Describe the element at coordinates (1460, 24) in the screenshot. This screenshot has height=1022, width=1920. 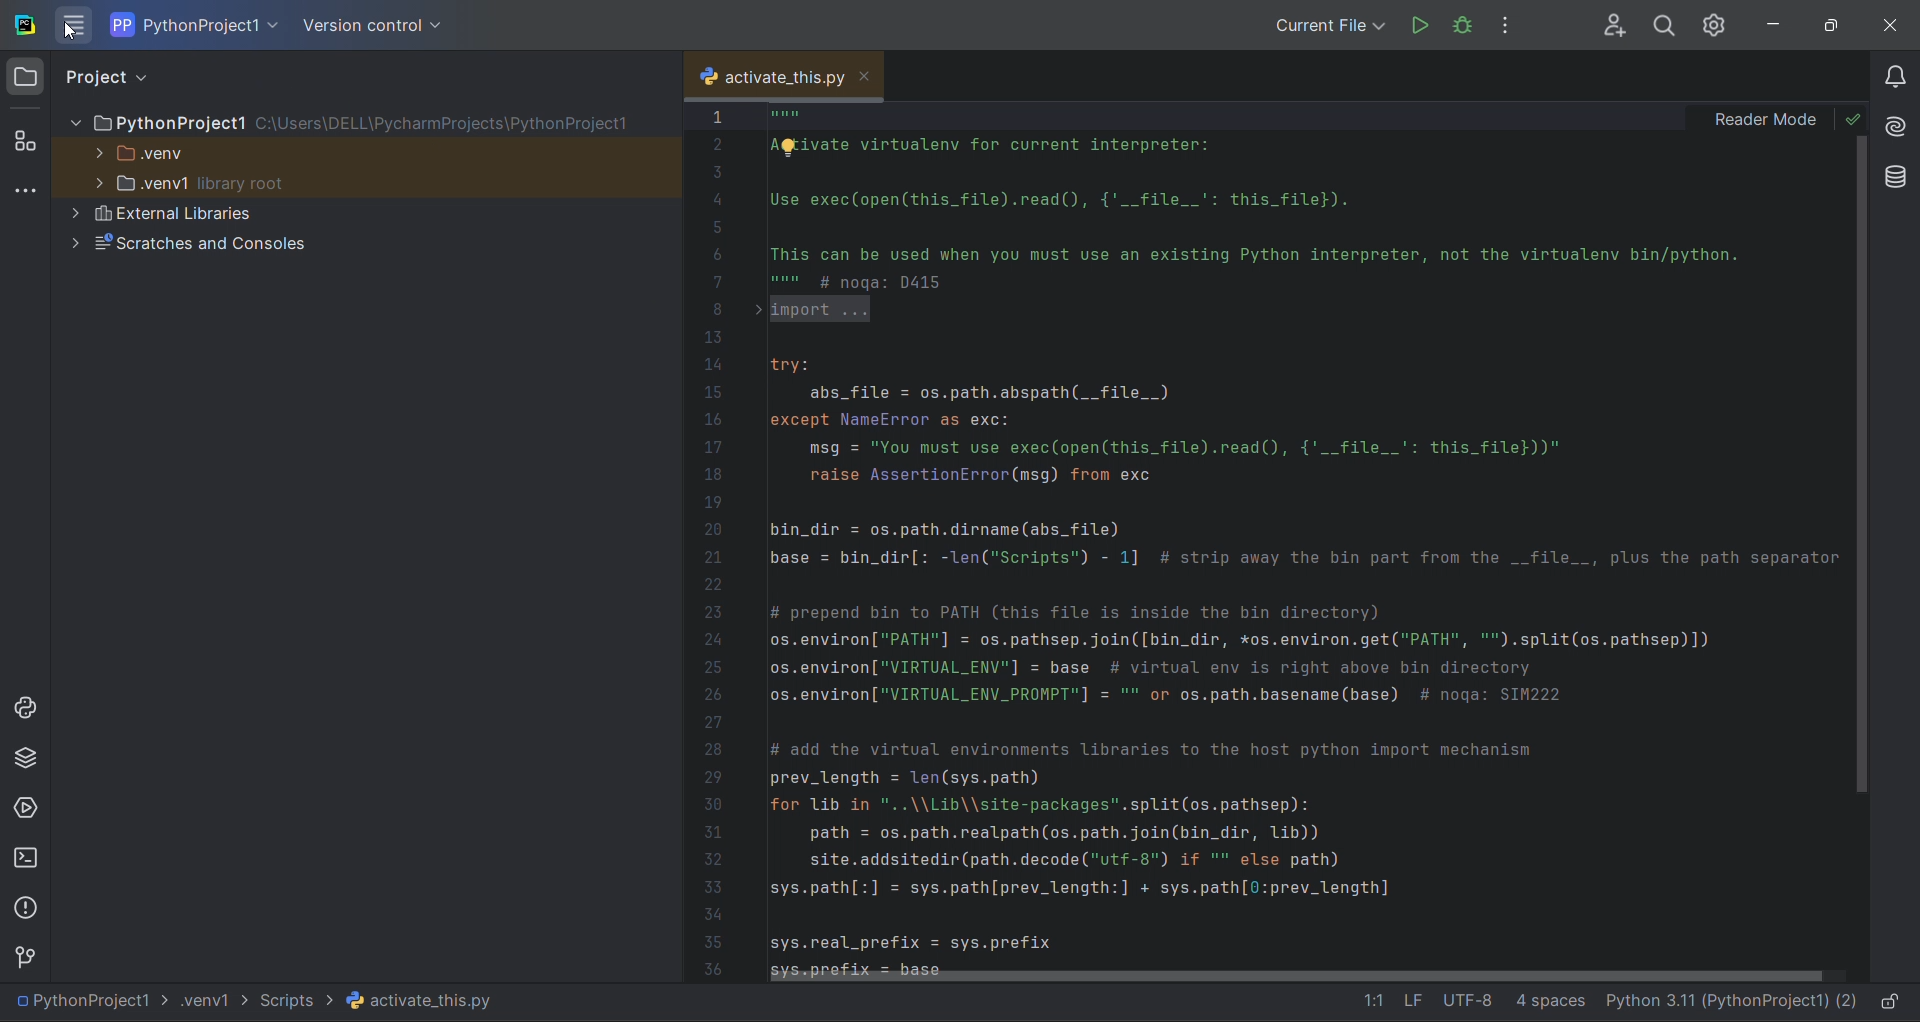
I see `debug` at that location.